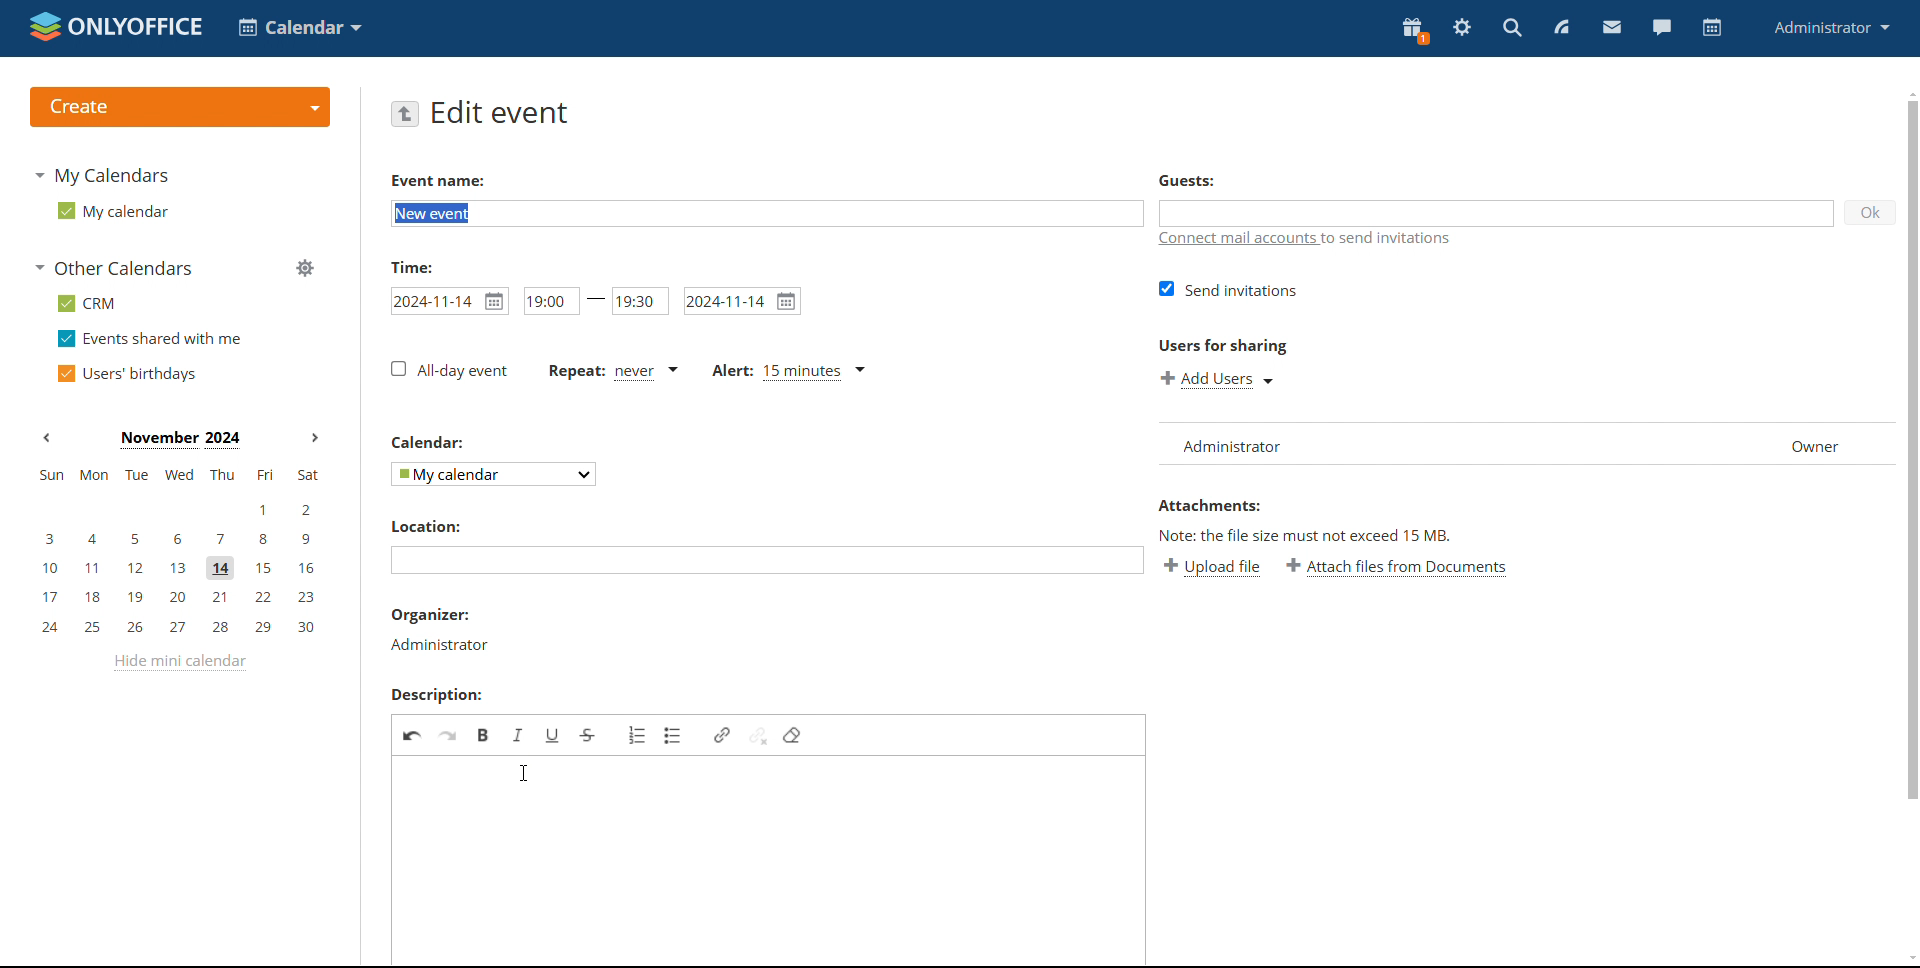  Describe the element at coordinates (178, 439) in the screenshot. I see `current month` at that location.